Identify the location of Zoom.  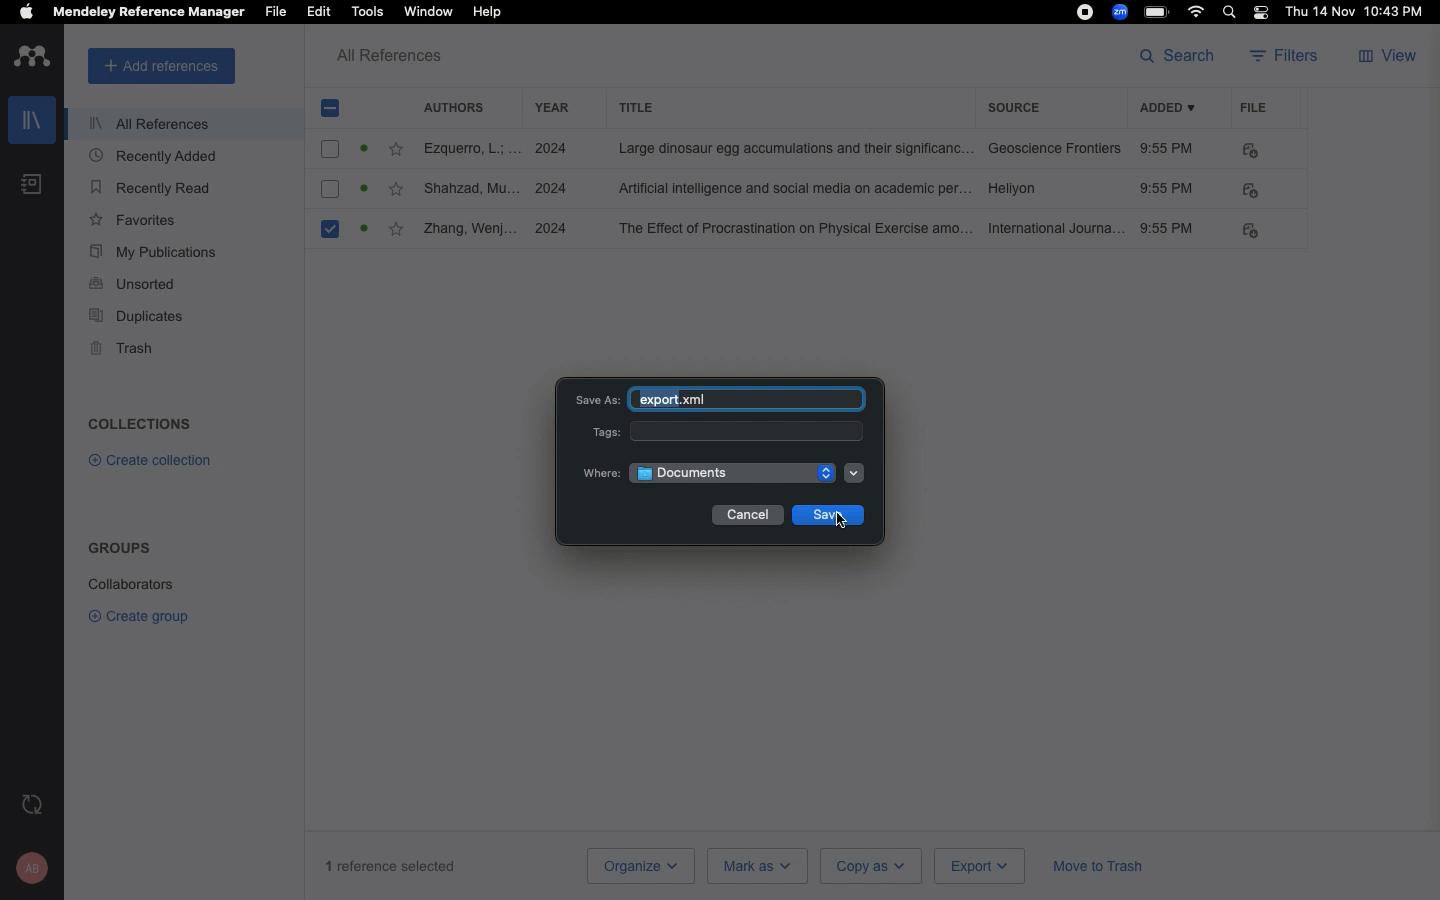
(1121, 12).